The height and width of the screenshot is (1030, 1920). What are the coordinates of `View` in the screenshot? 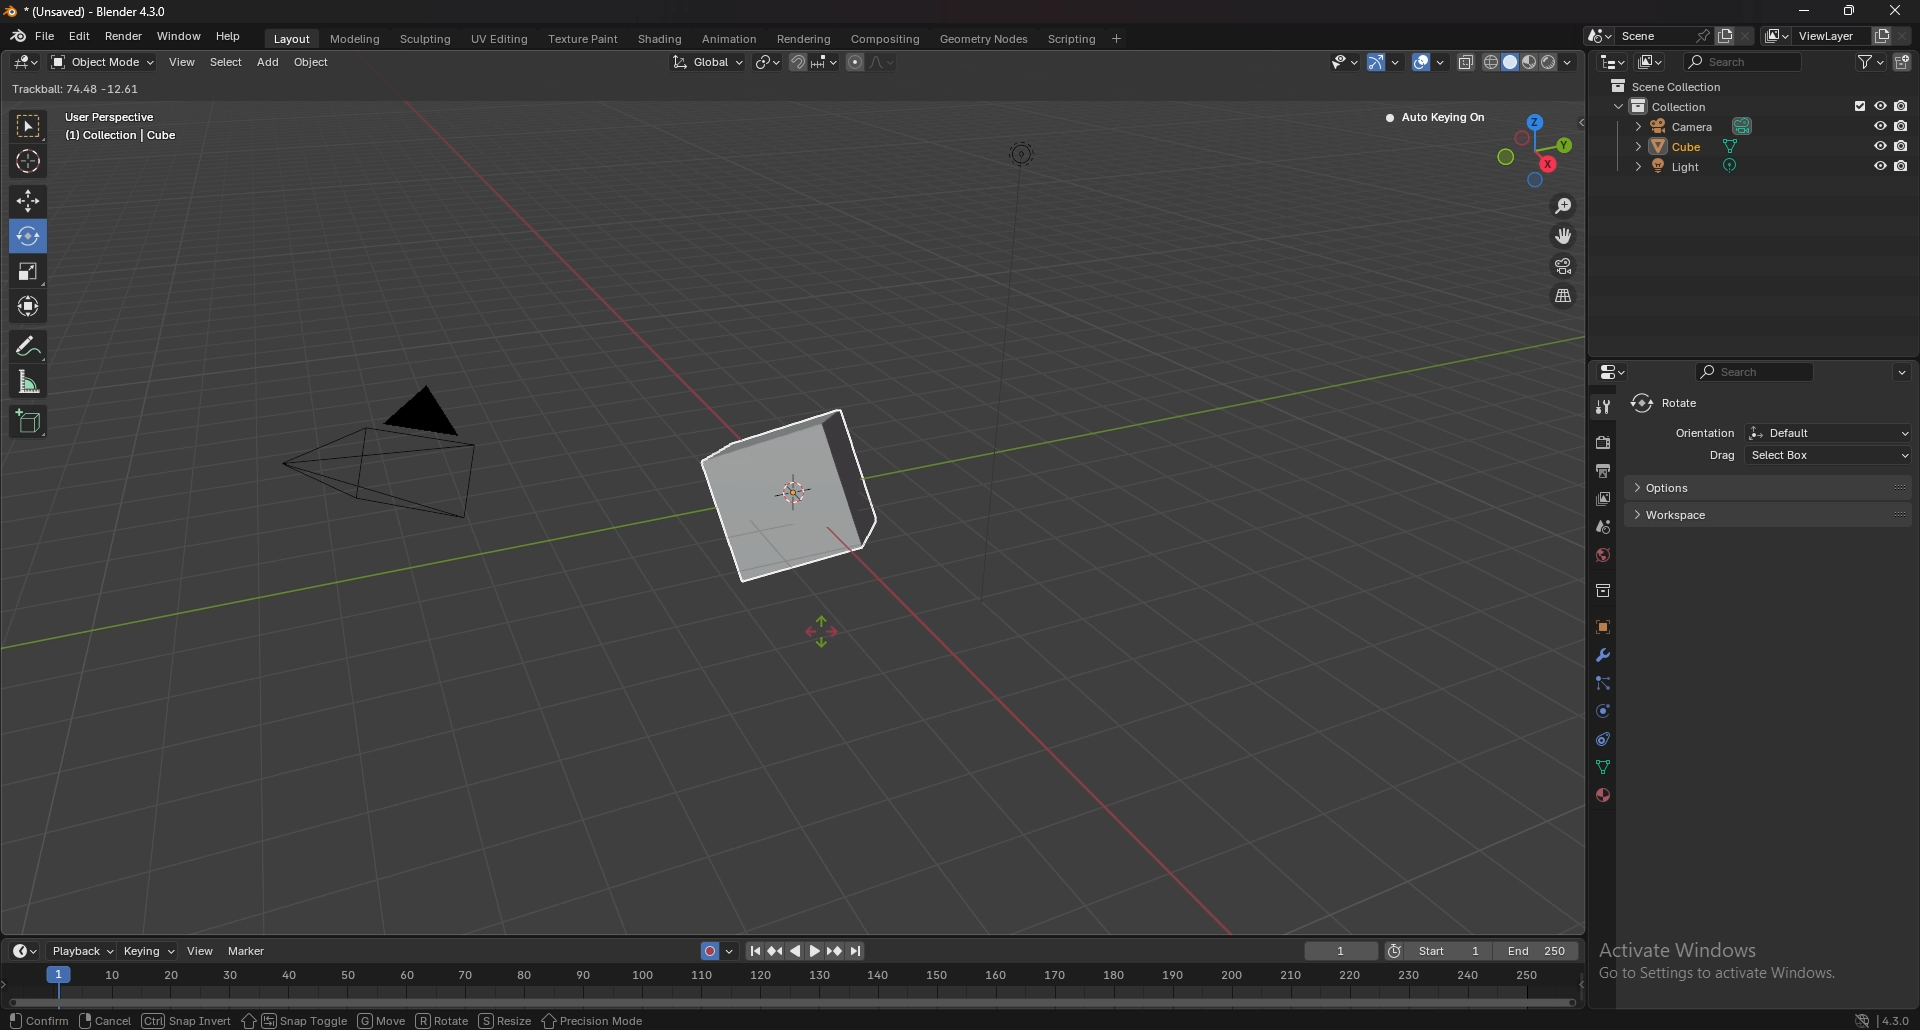 It's located at (200, 951).